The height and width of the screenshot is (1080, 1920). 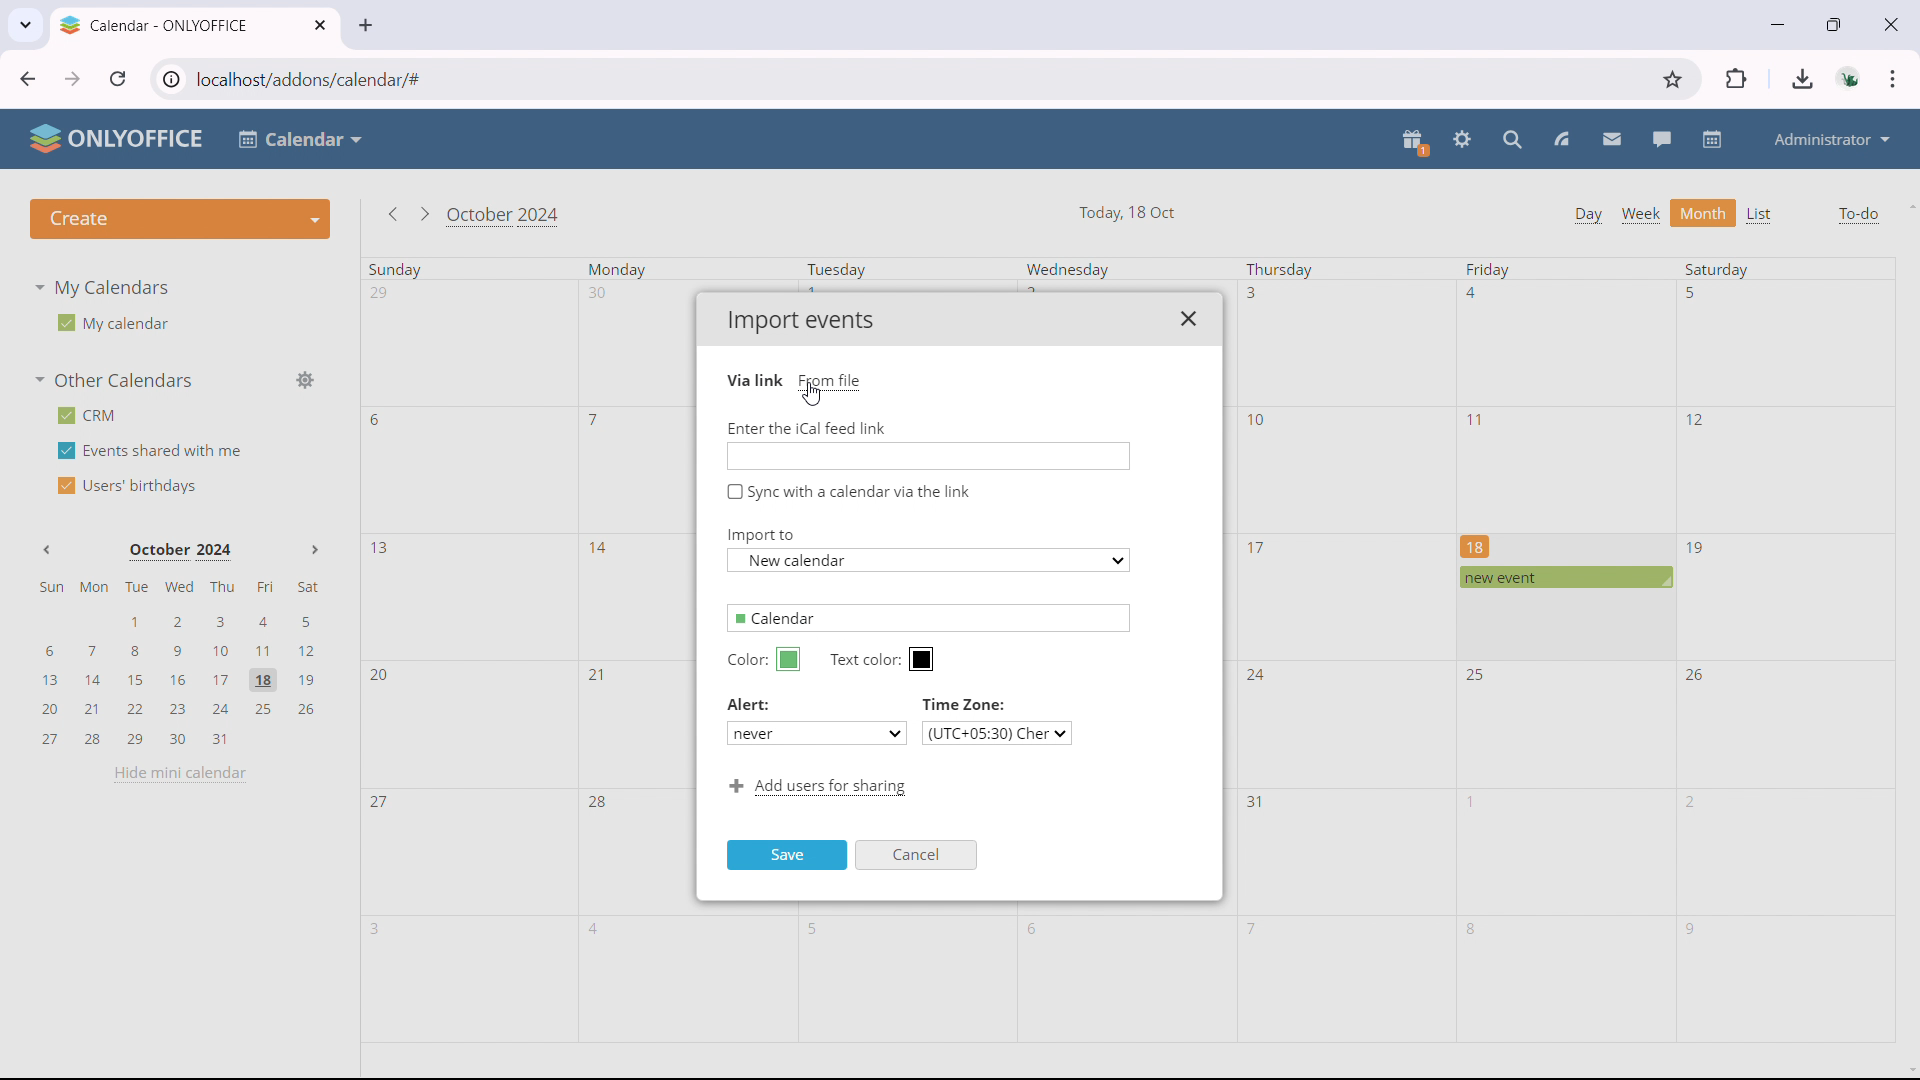 I want to click on day, so click(x=1588, y=215).